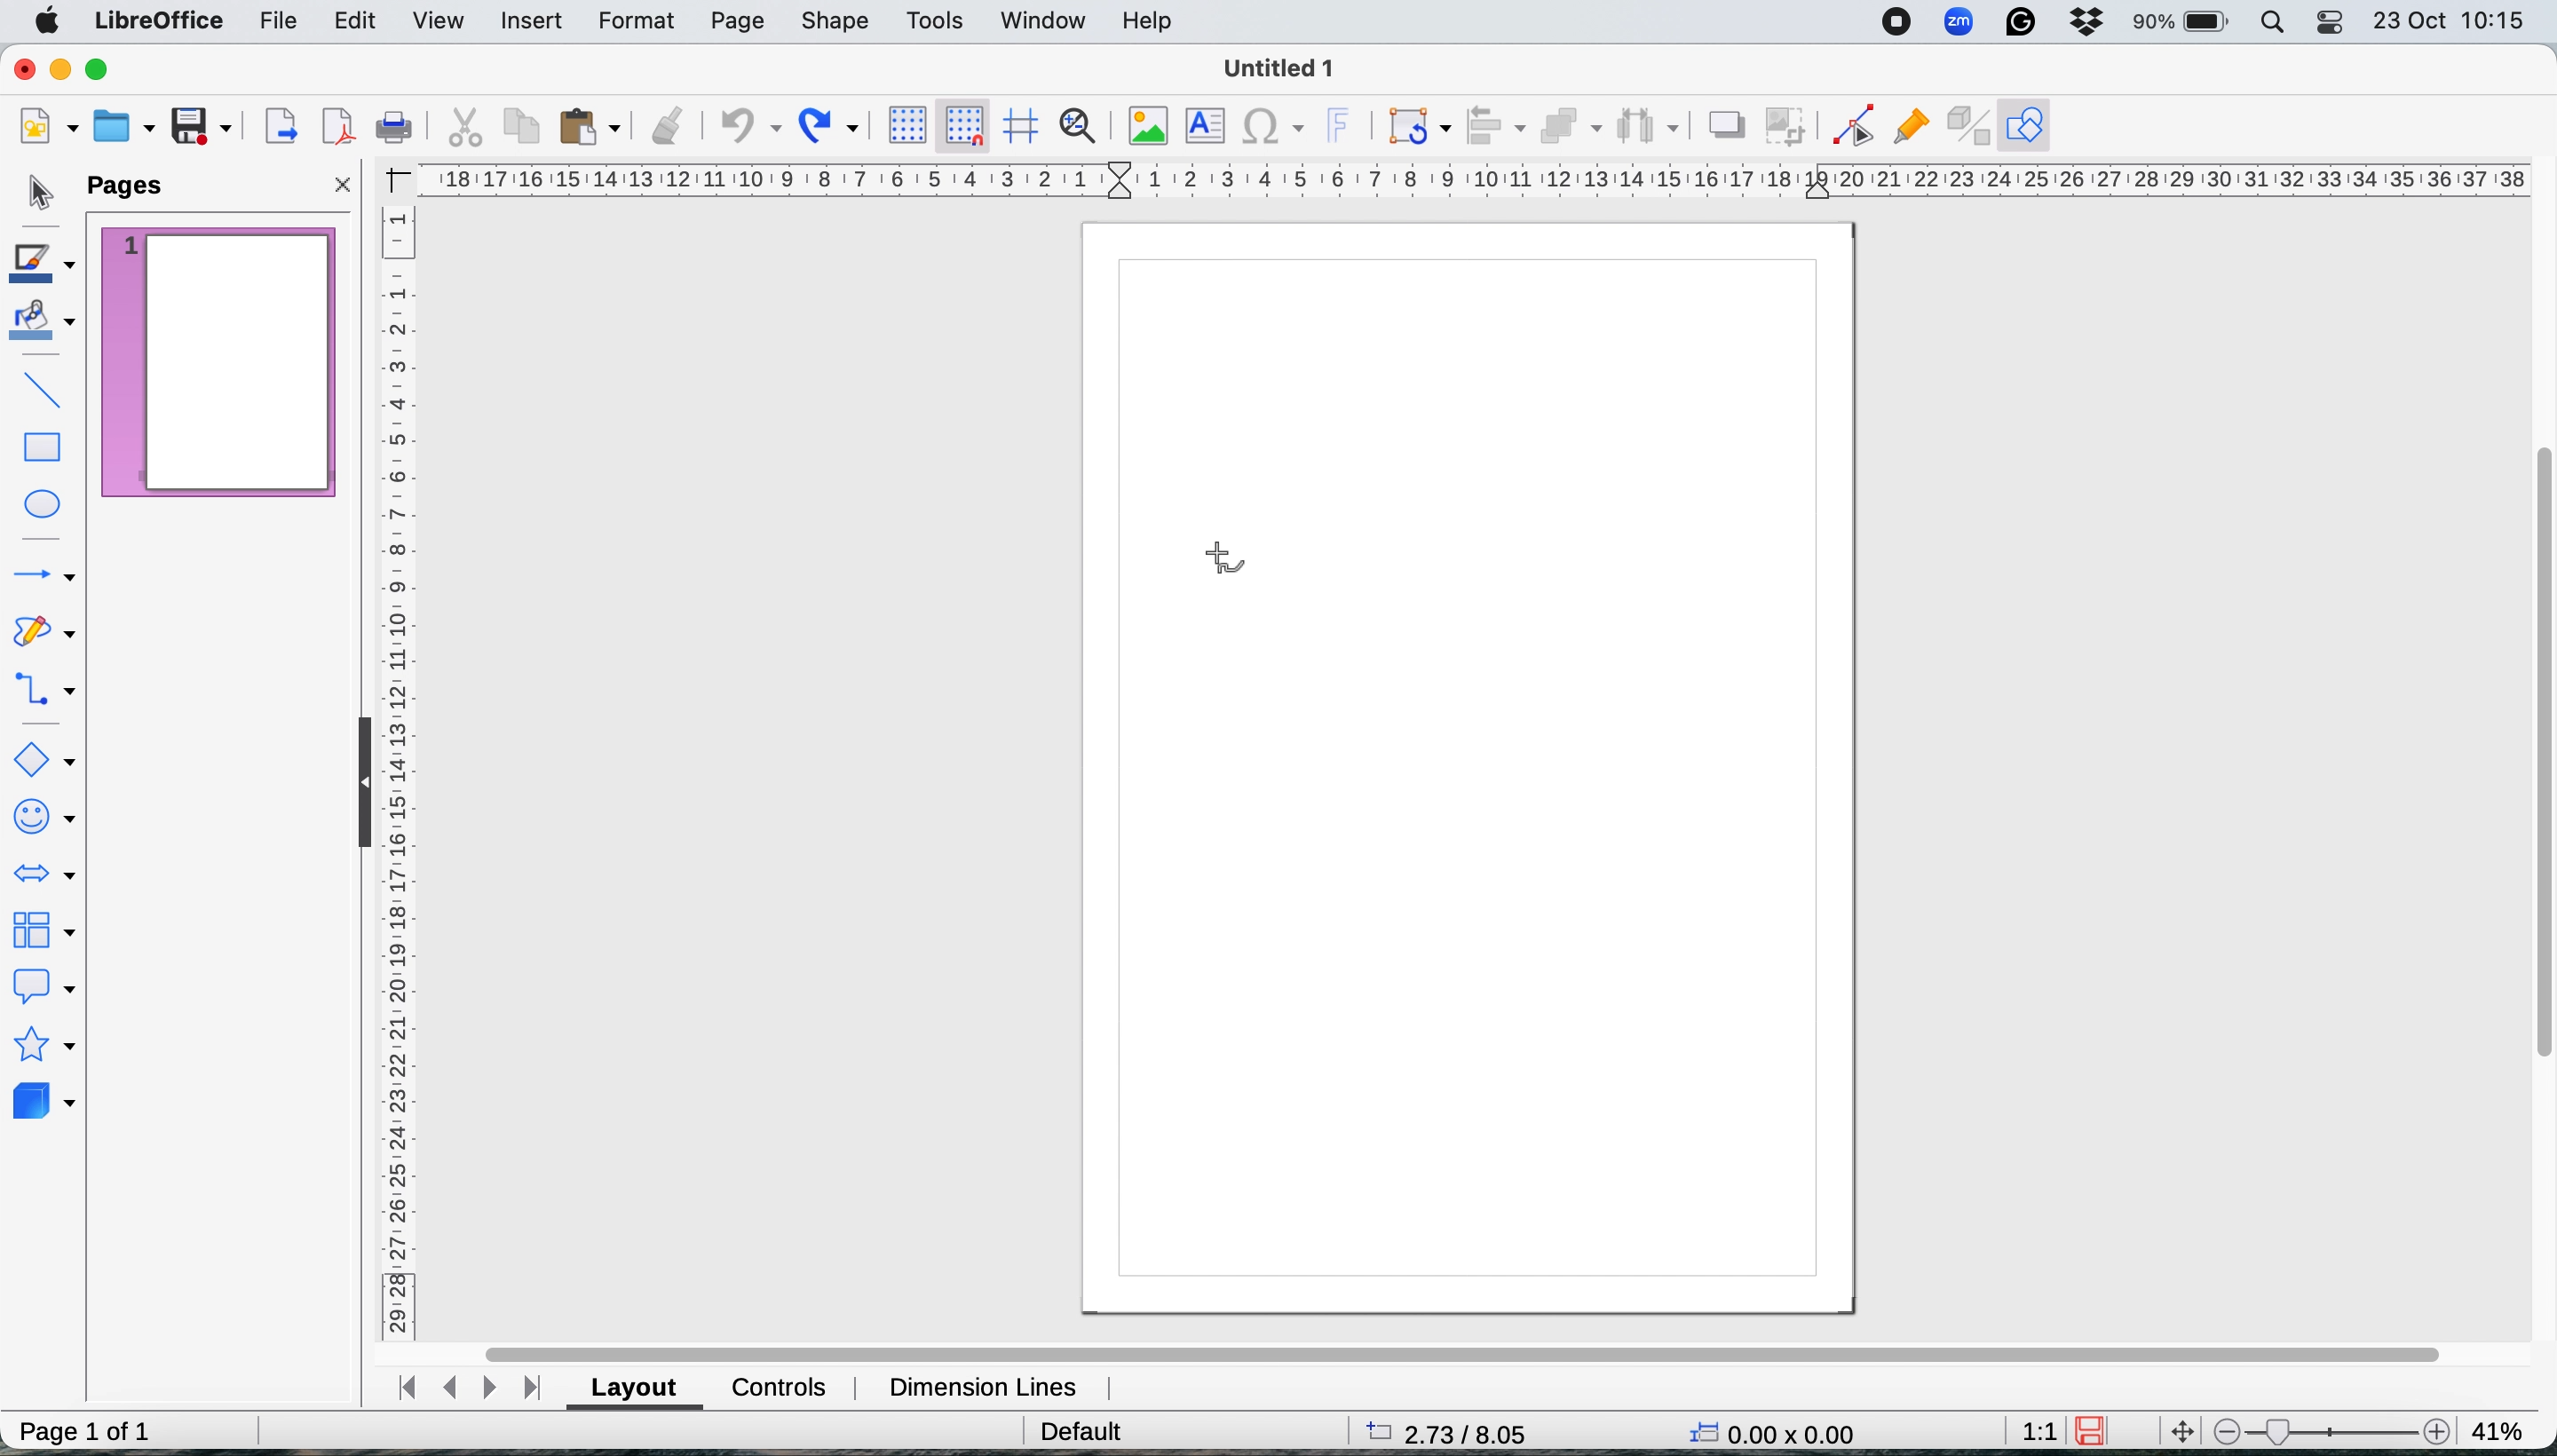  What do you see at coordinates (991, 1384) in the screenshot?
I see `dimension lines` at bounding box center [991, 1384].